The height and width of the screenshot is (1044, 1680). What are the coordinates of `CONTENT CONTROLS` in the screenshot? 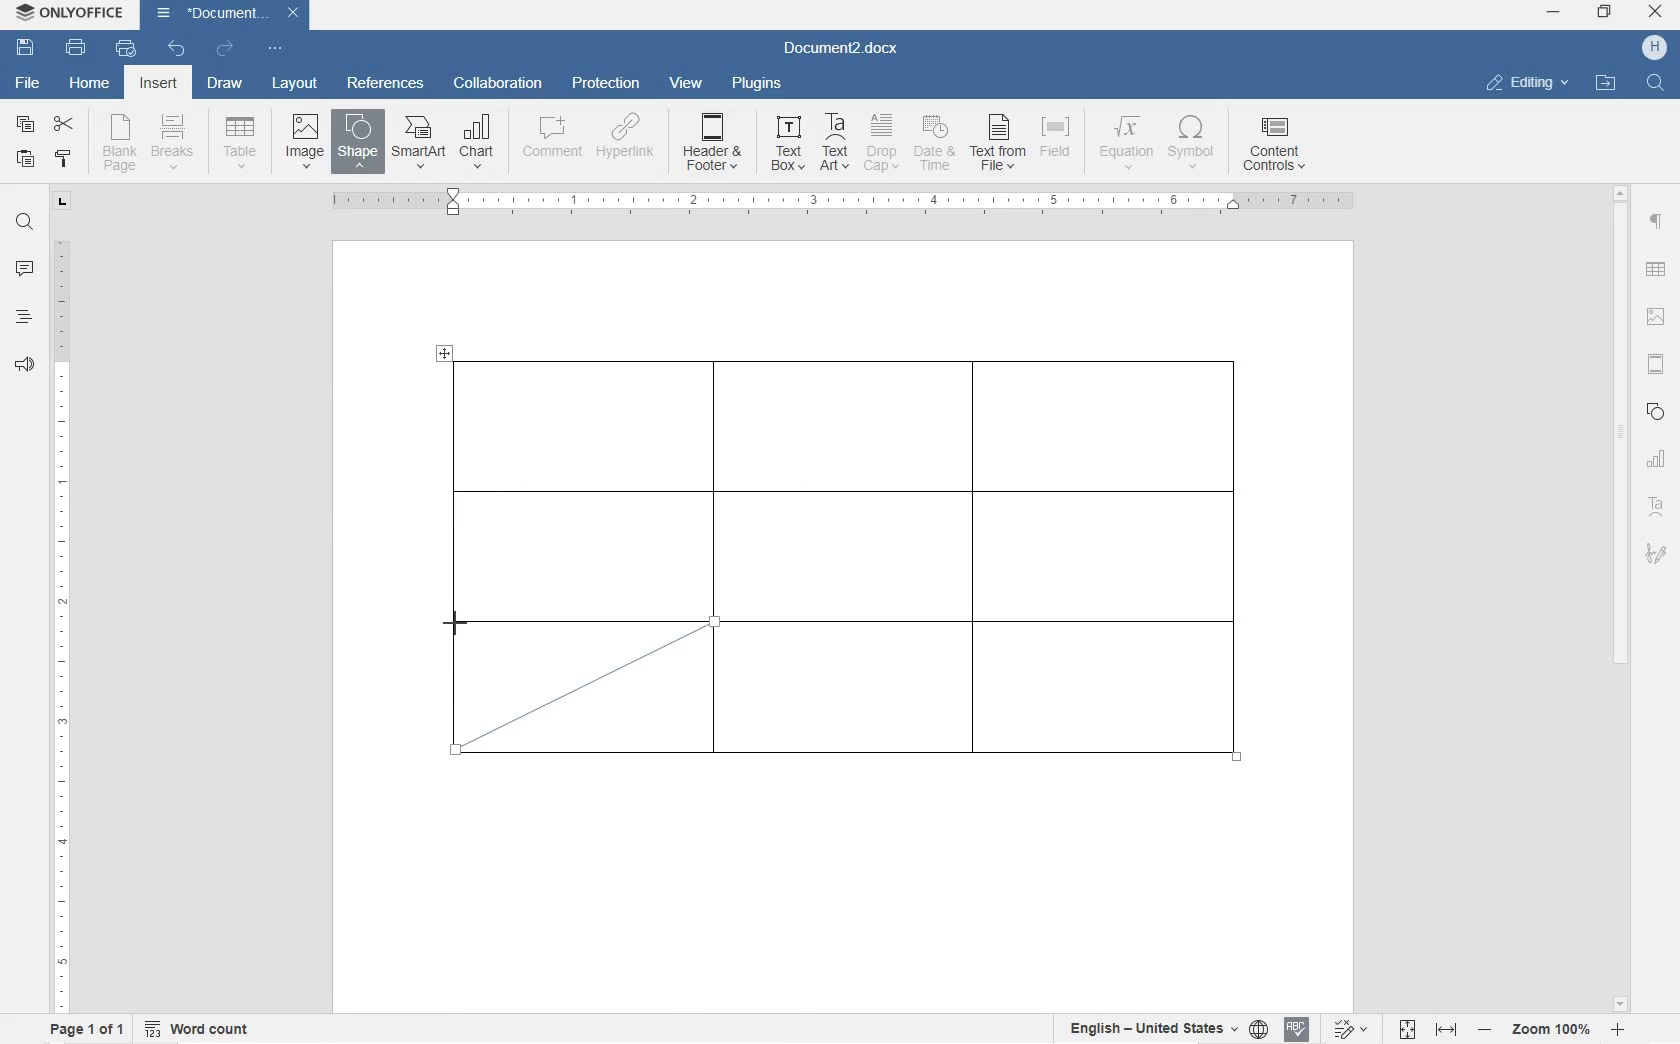 It's located at (1271, 147).